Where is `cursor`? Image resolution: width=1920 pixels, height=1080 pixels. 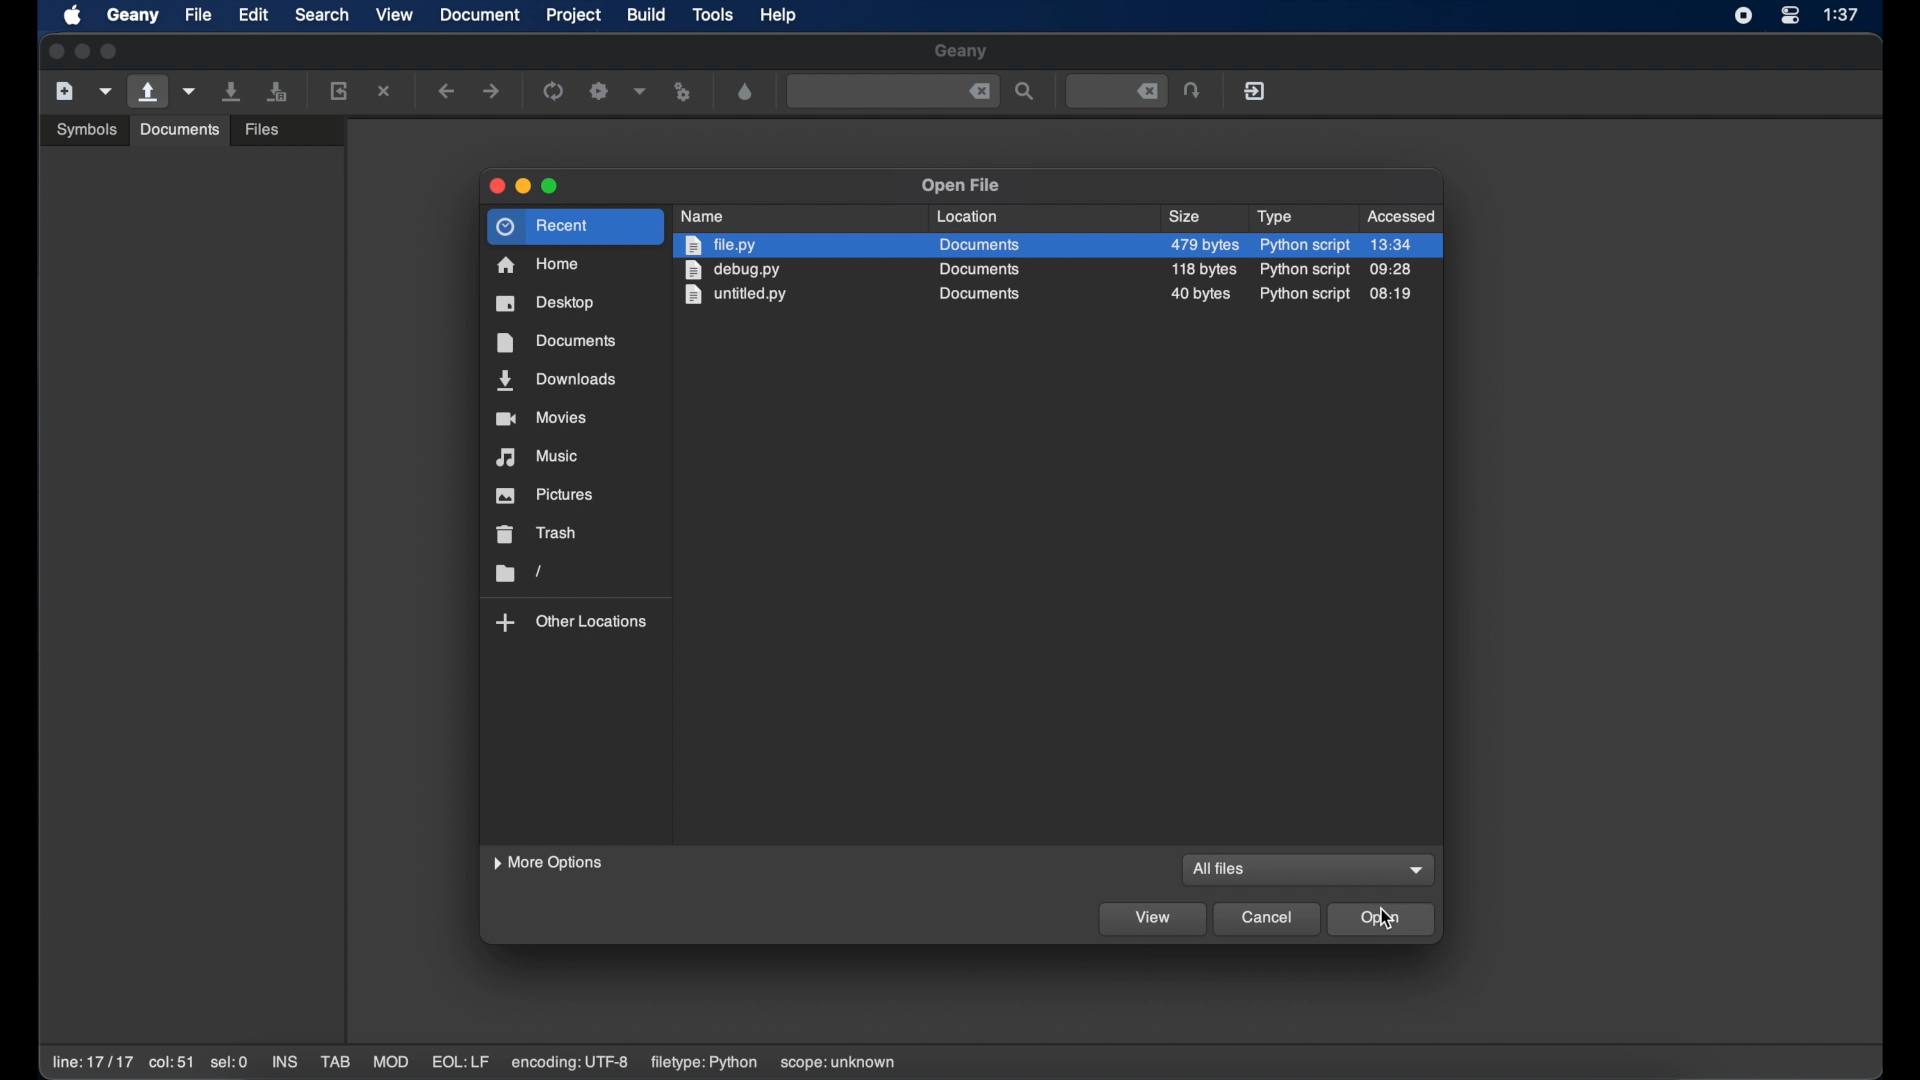 cursor is located at coordinates (1387, 918).